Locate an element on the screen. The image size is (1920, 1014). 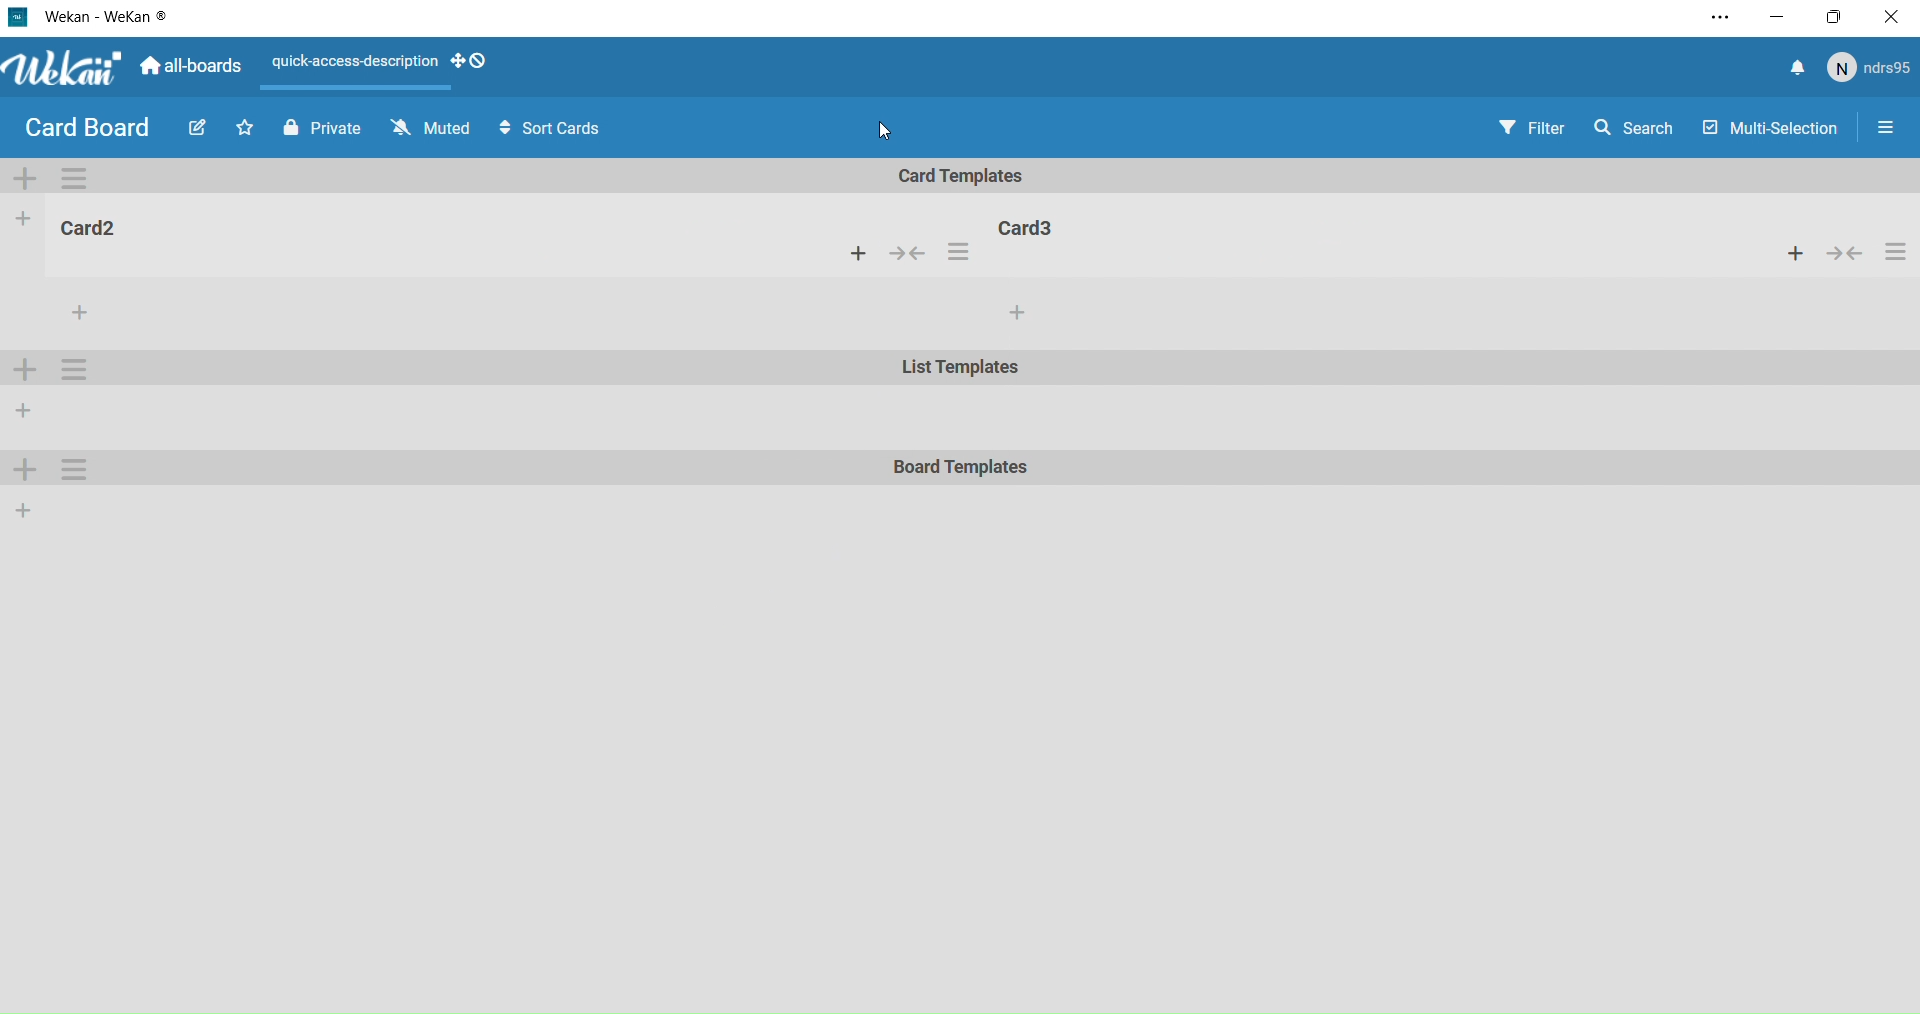
desktop drag handles is located at coordinates (472, 65).